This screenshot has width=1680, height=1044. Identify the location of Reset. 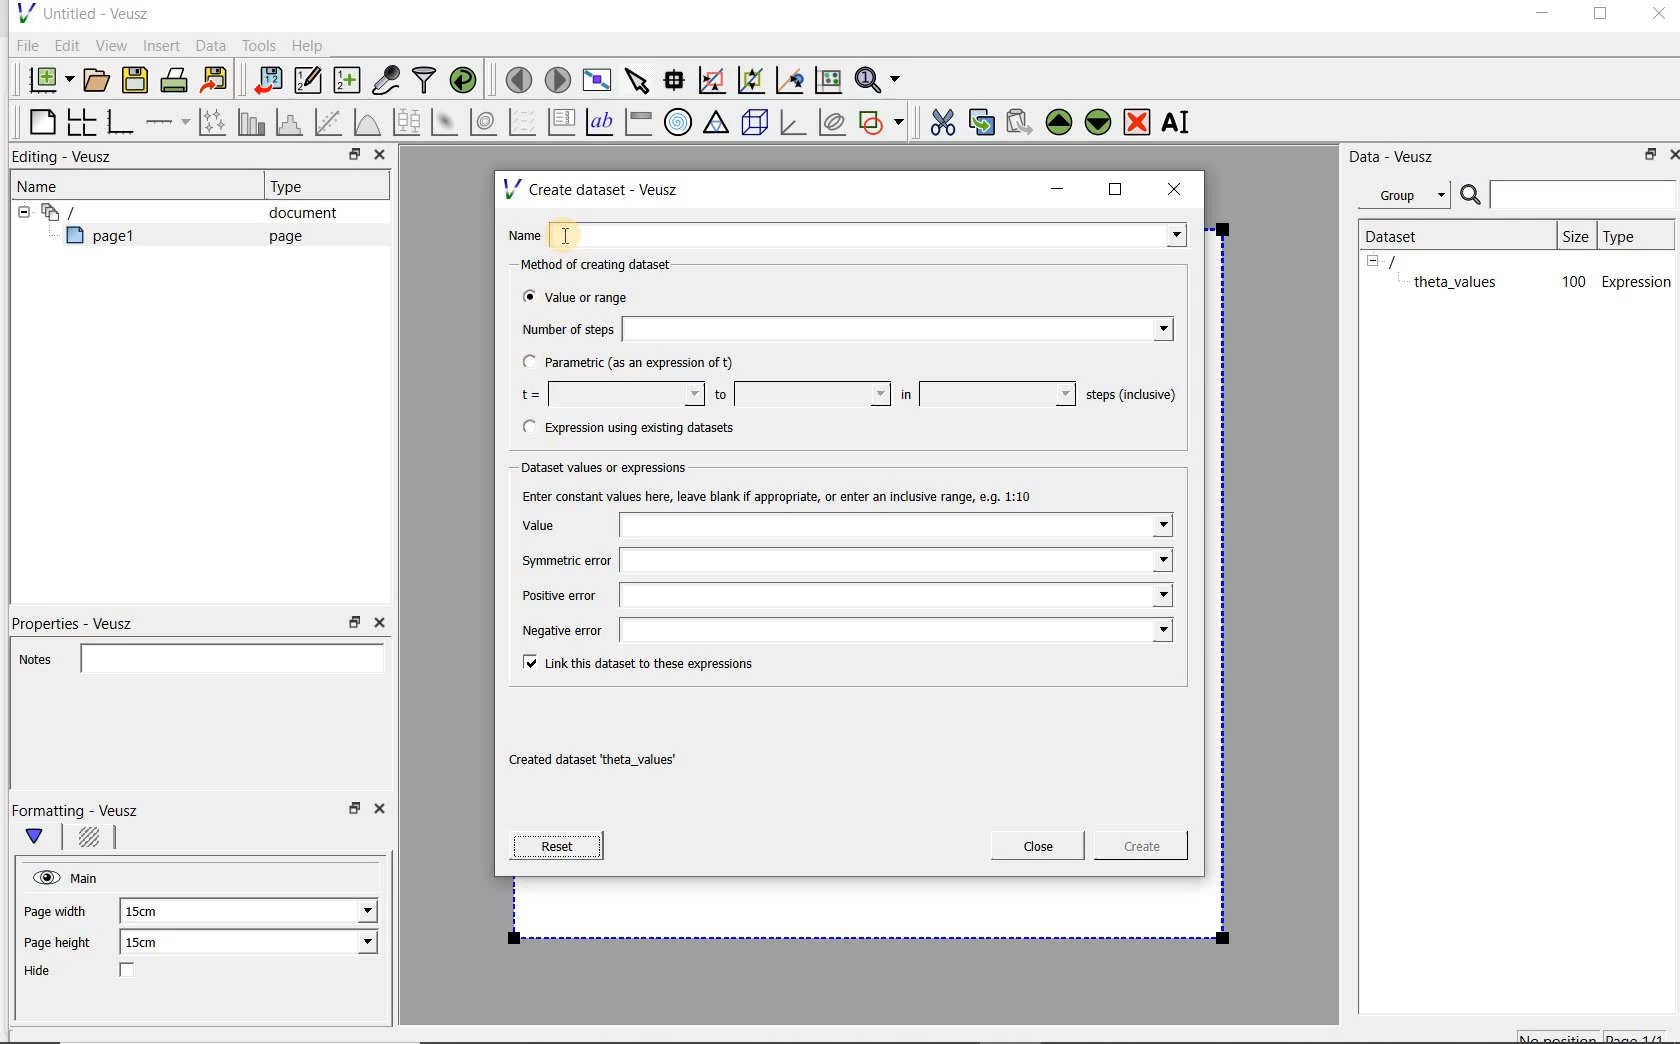
(556, 846).